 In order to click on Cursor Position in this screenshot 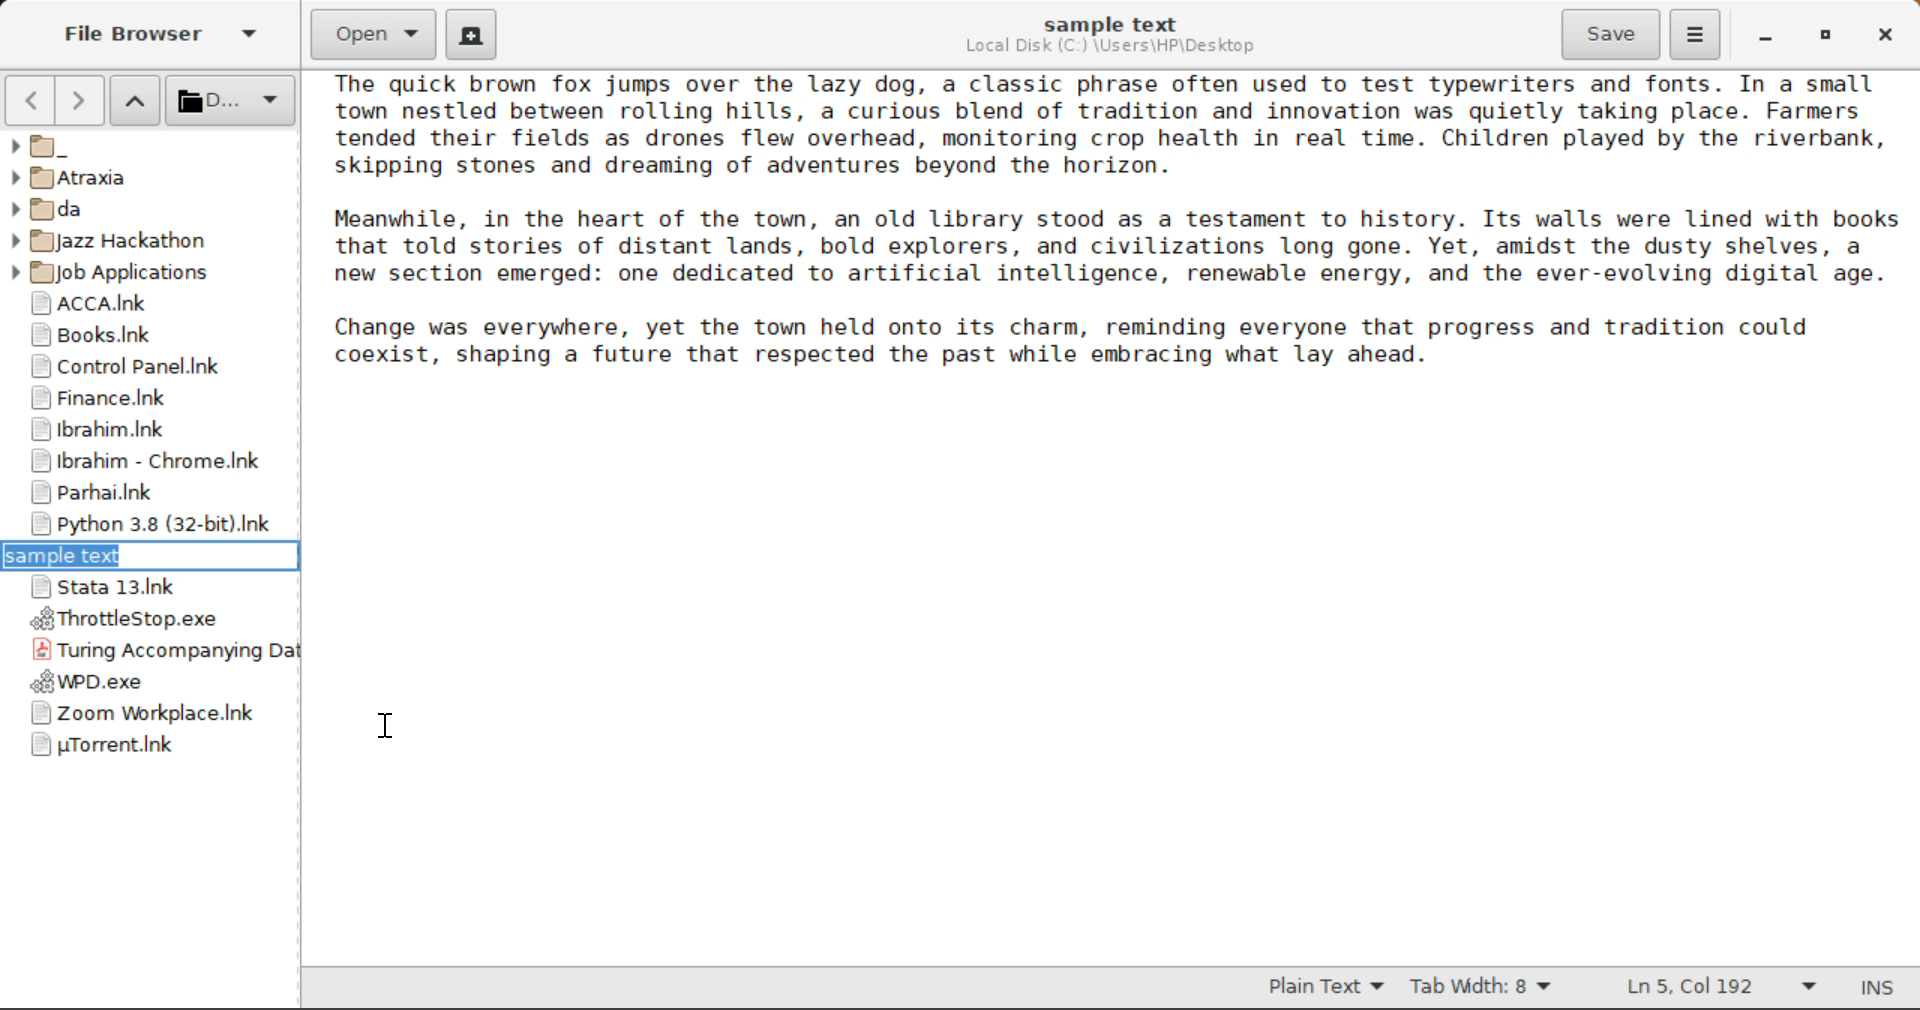, I will do `click(383, 726)`.